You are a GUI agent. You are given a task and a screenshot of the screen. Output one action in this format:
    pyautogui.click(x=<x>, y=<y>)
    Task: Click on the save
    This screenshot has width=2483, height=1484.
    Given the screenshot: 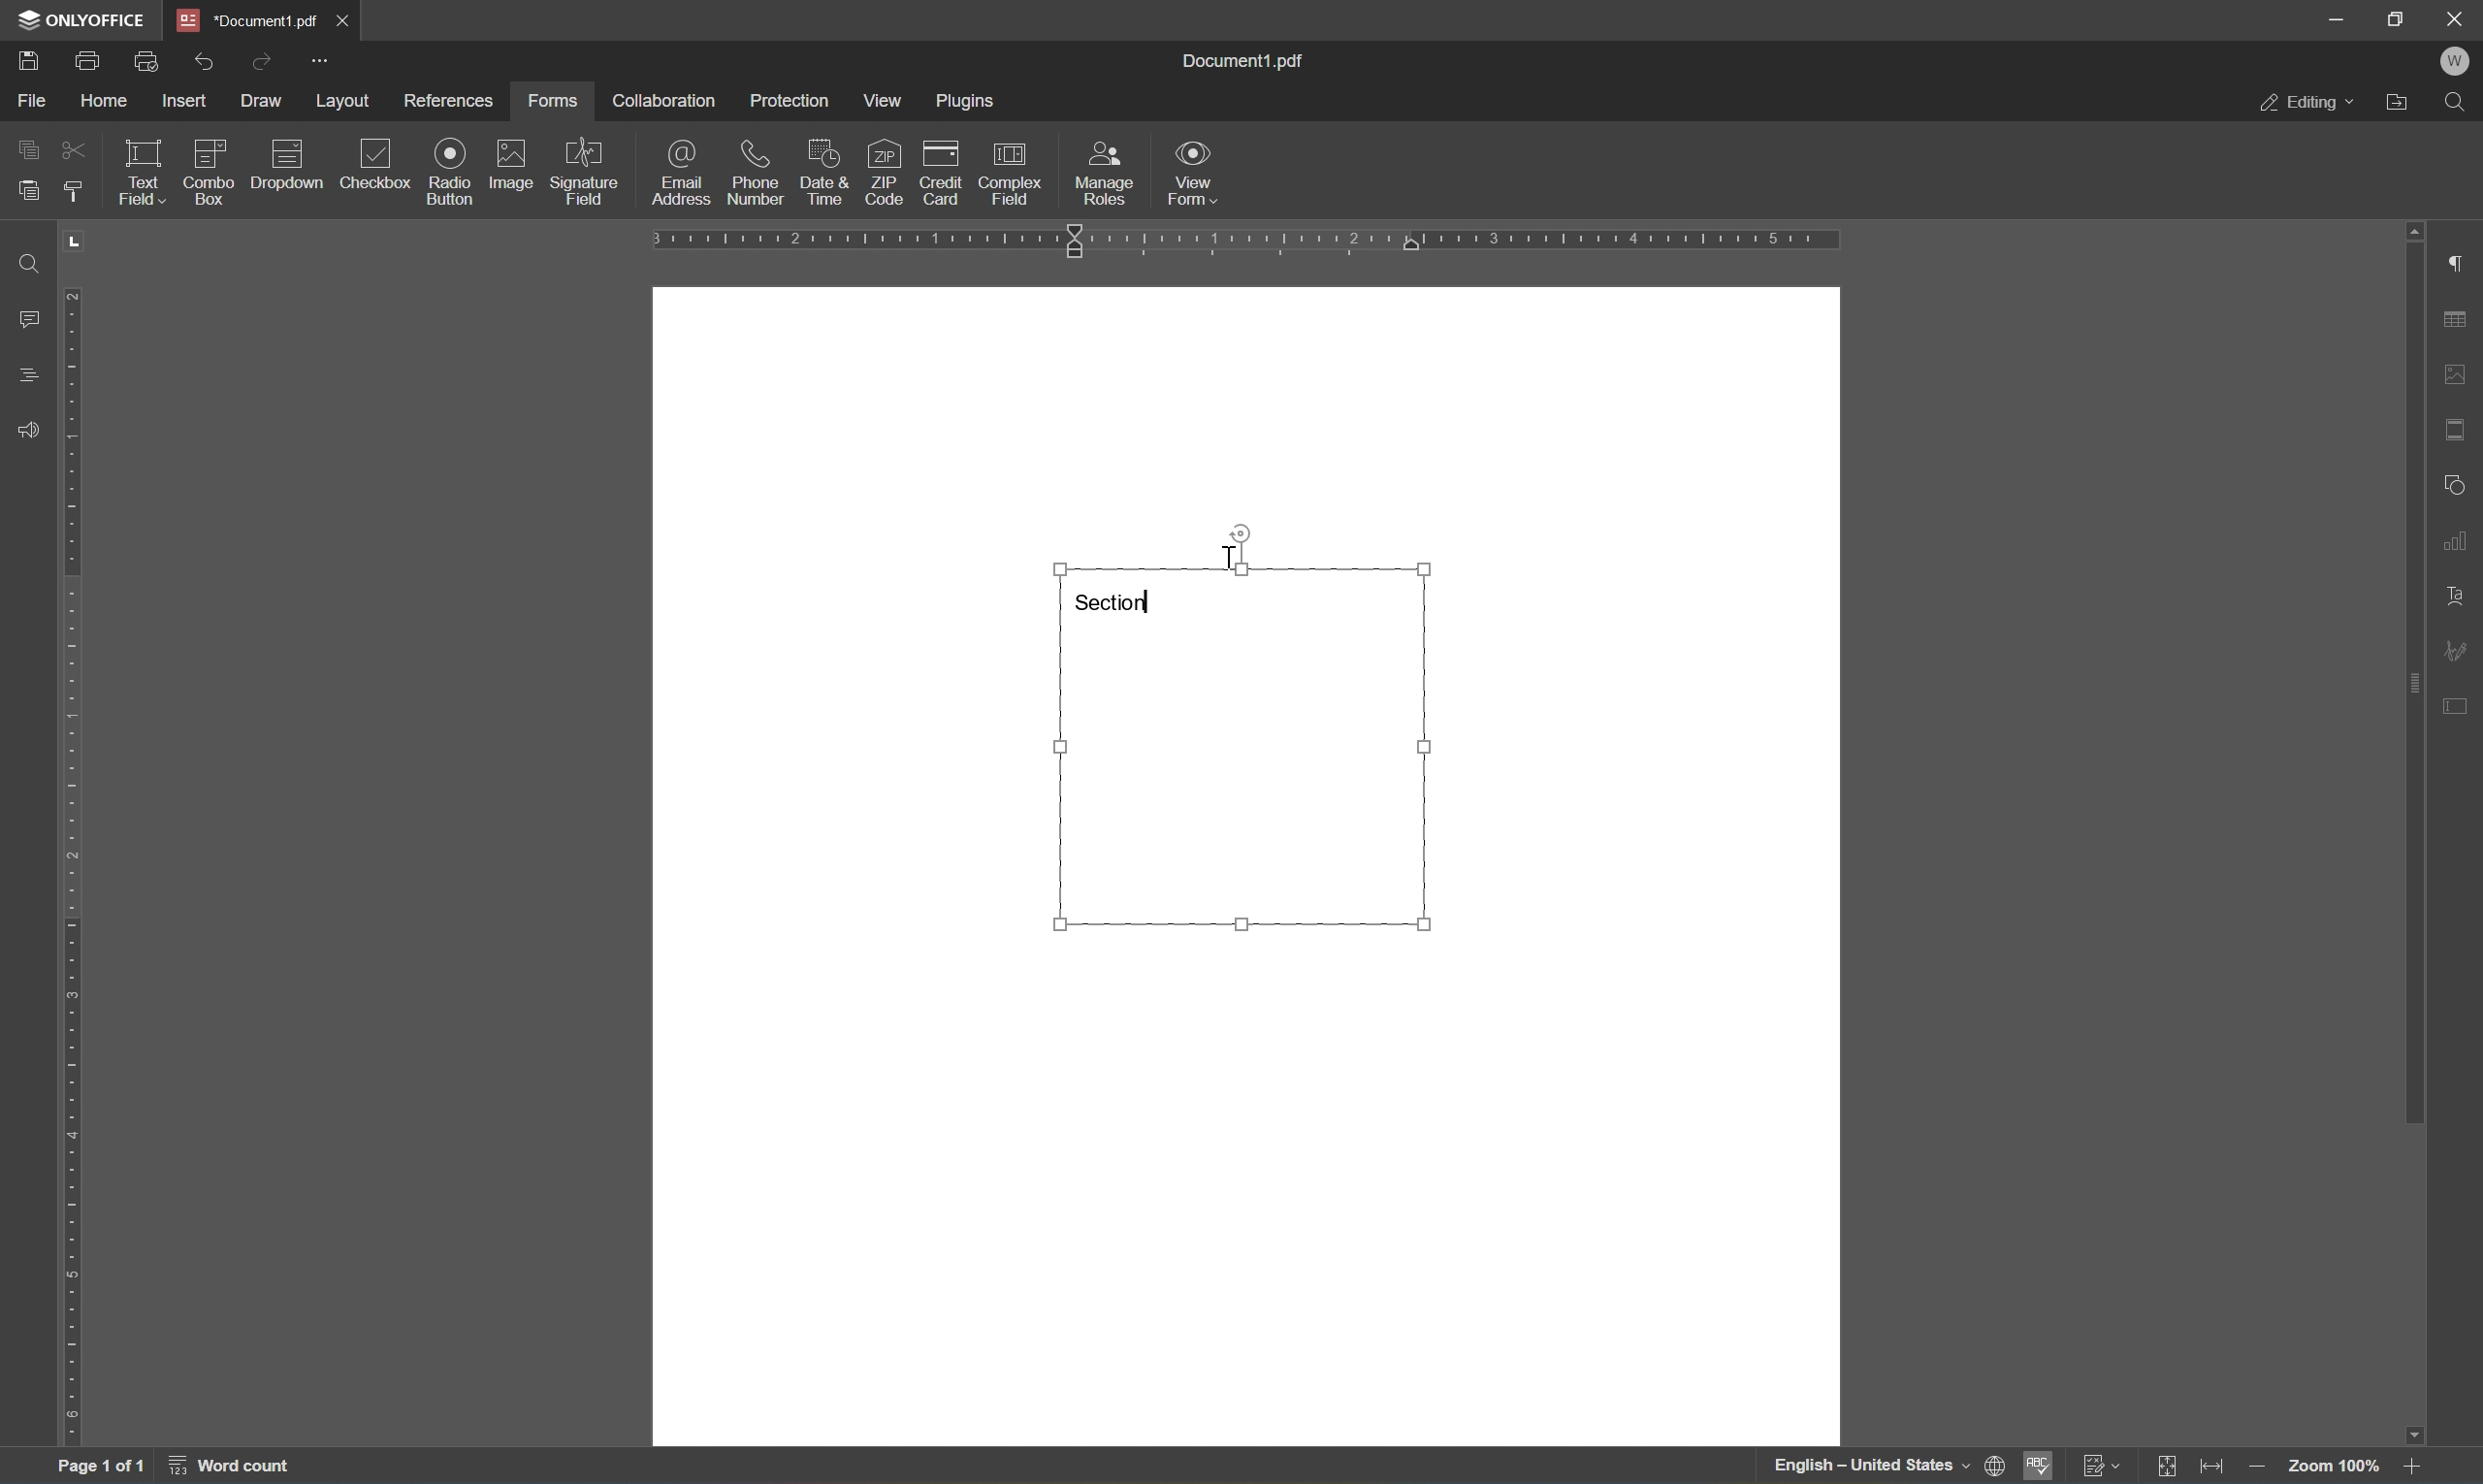 What is the action you would take?
    pyautogui.click(x=37, y=60)
    